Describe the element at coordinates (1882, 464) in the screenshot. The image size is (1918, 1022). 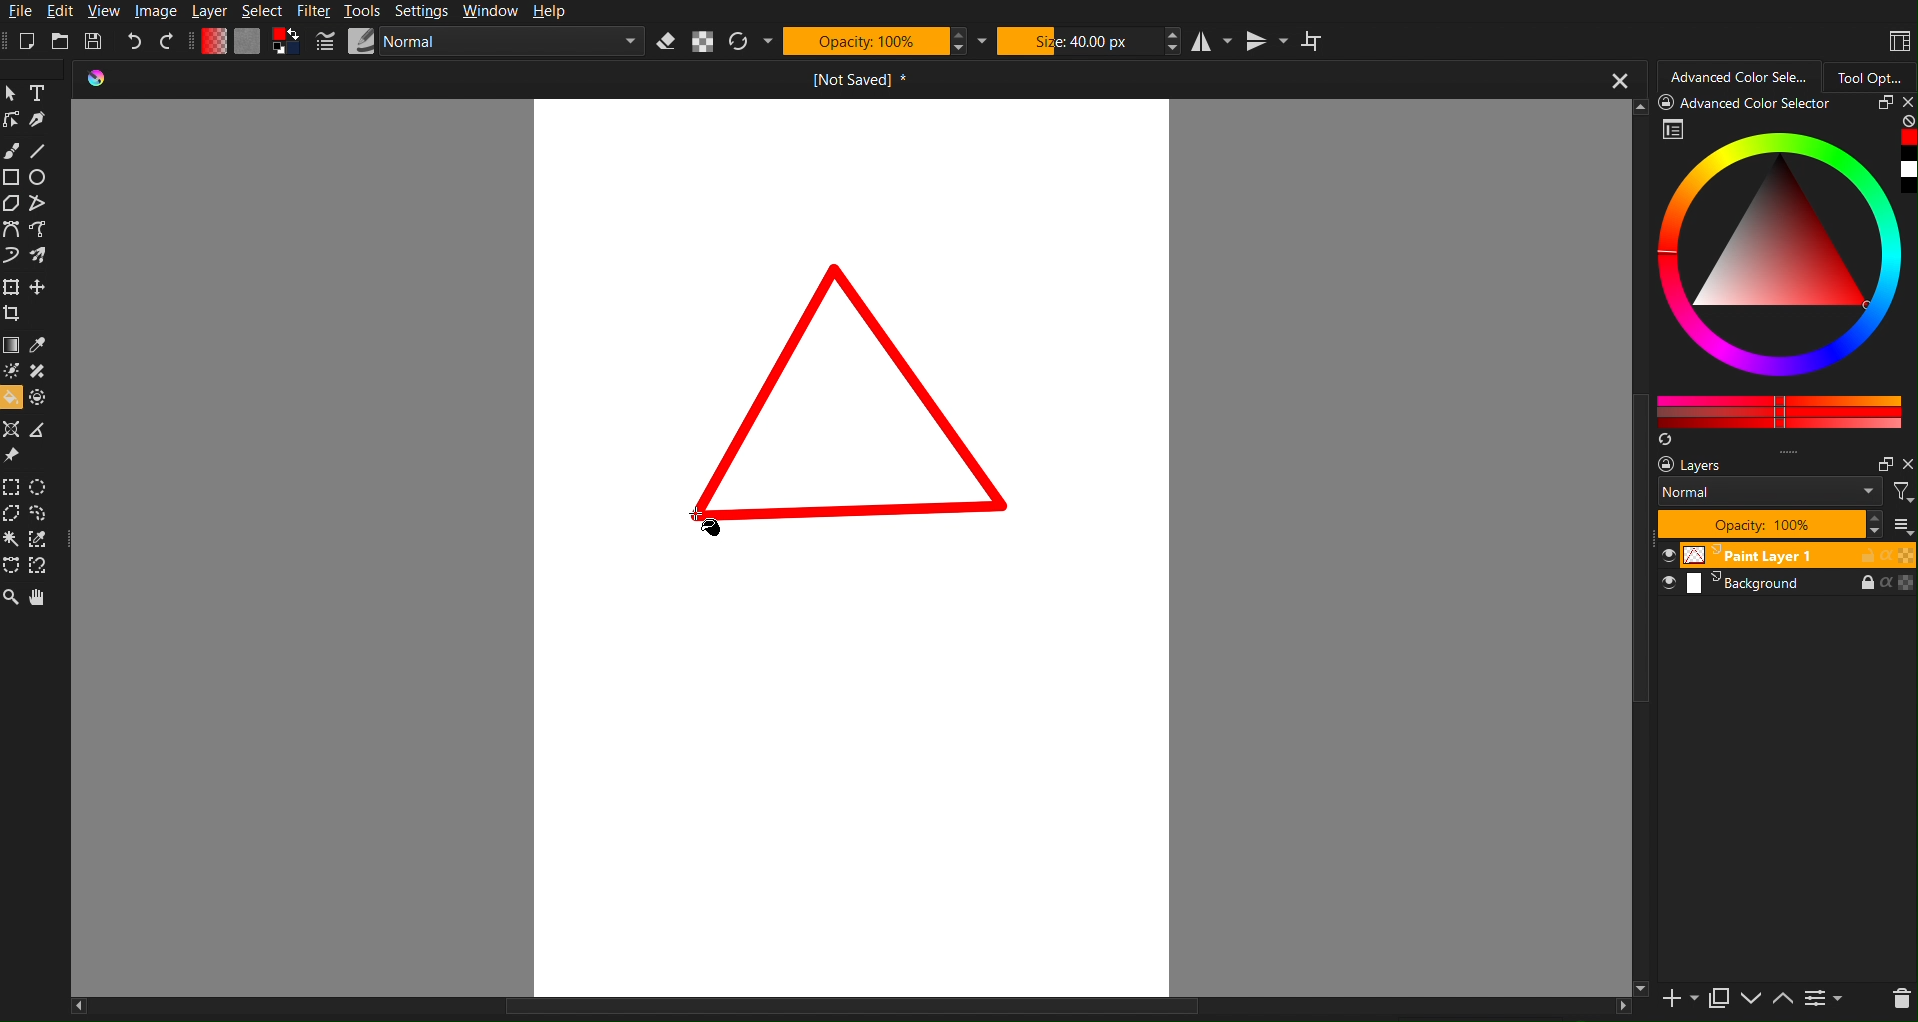
I see `restore panel` at that location.